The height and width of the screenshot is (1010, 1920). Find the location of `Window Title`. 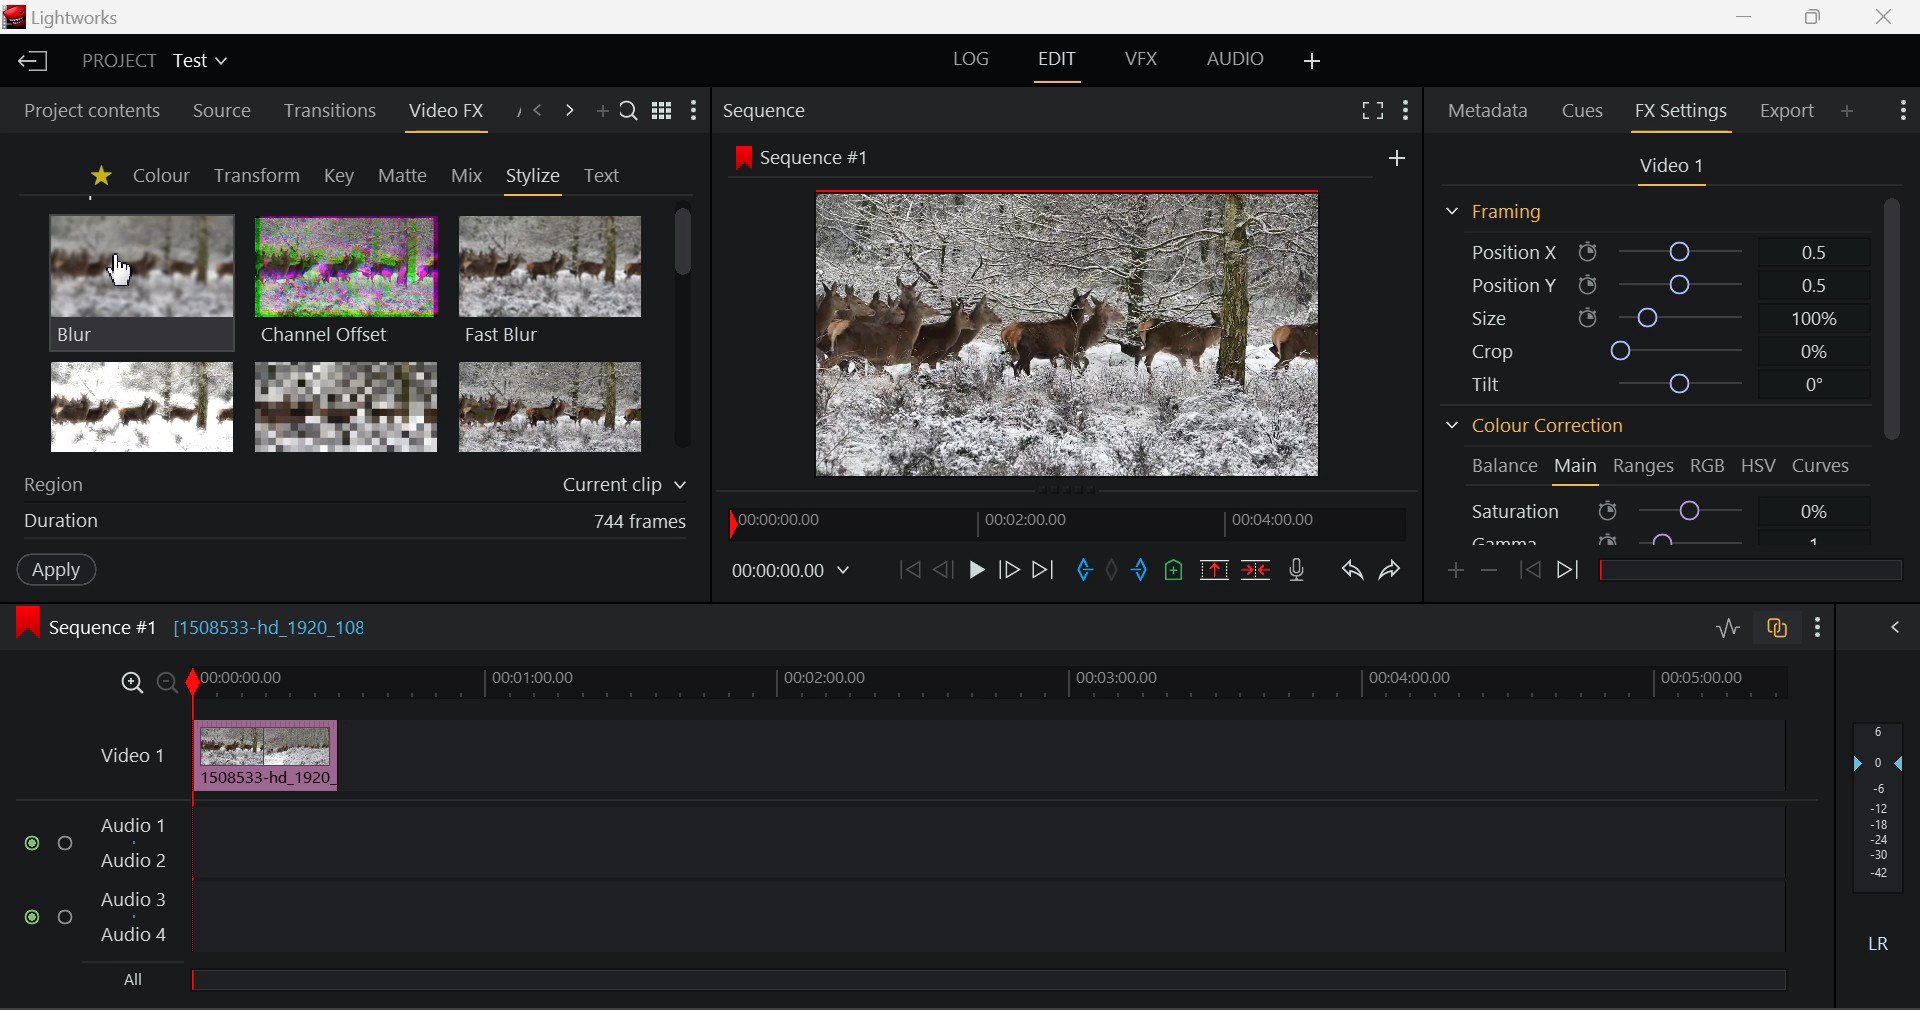

Window Title is located at coordinates (68, 18).